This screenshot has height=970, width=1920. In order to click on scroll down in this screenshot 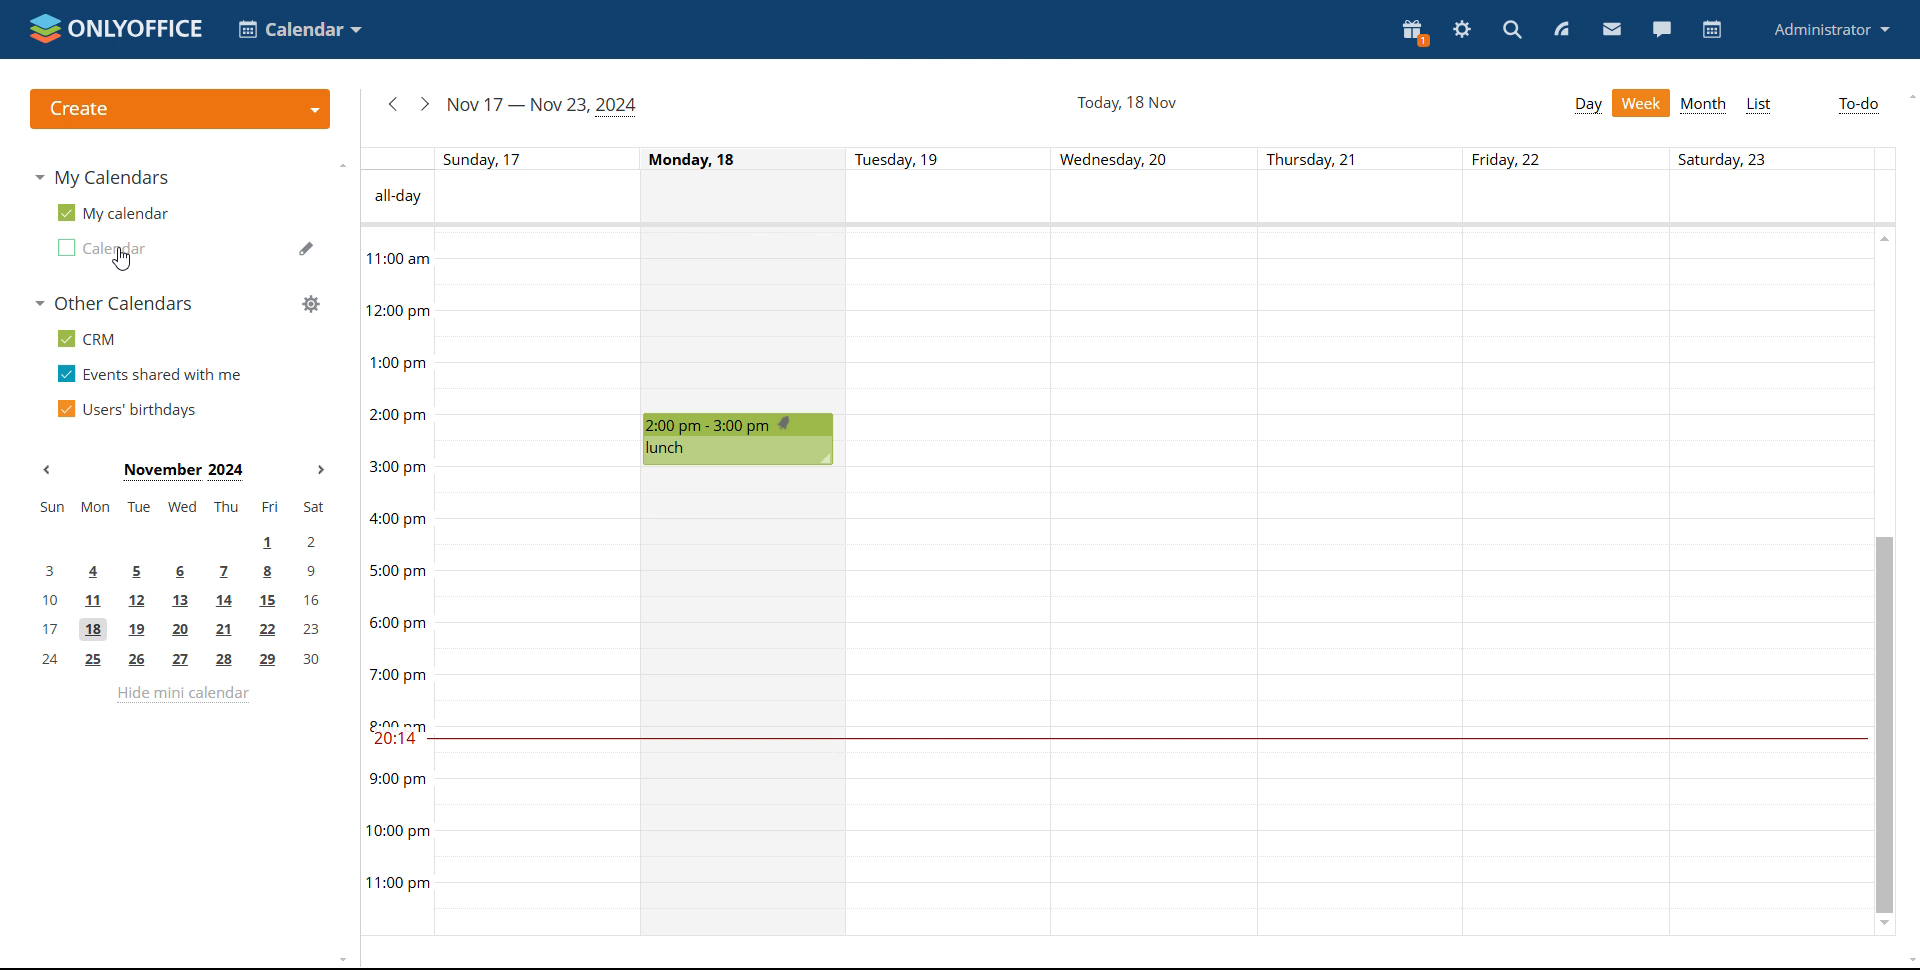, I will do `click(1884, 924)`.